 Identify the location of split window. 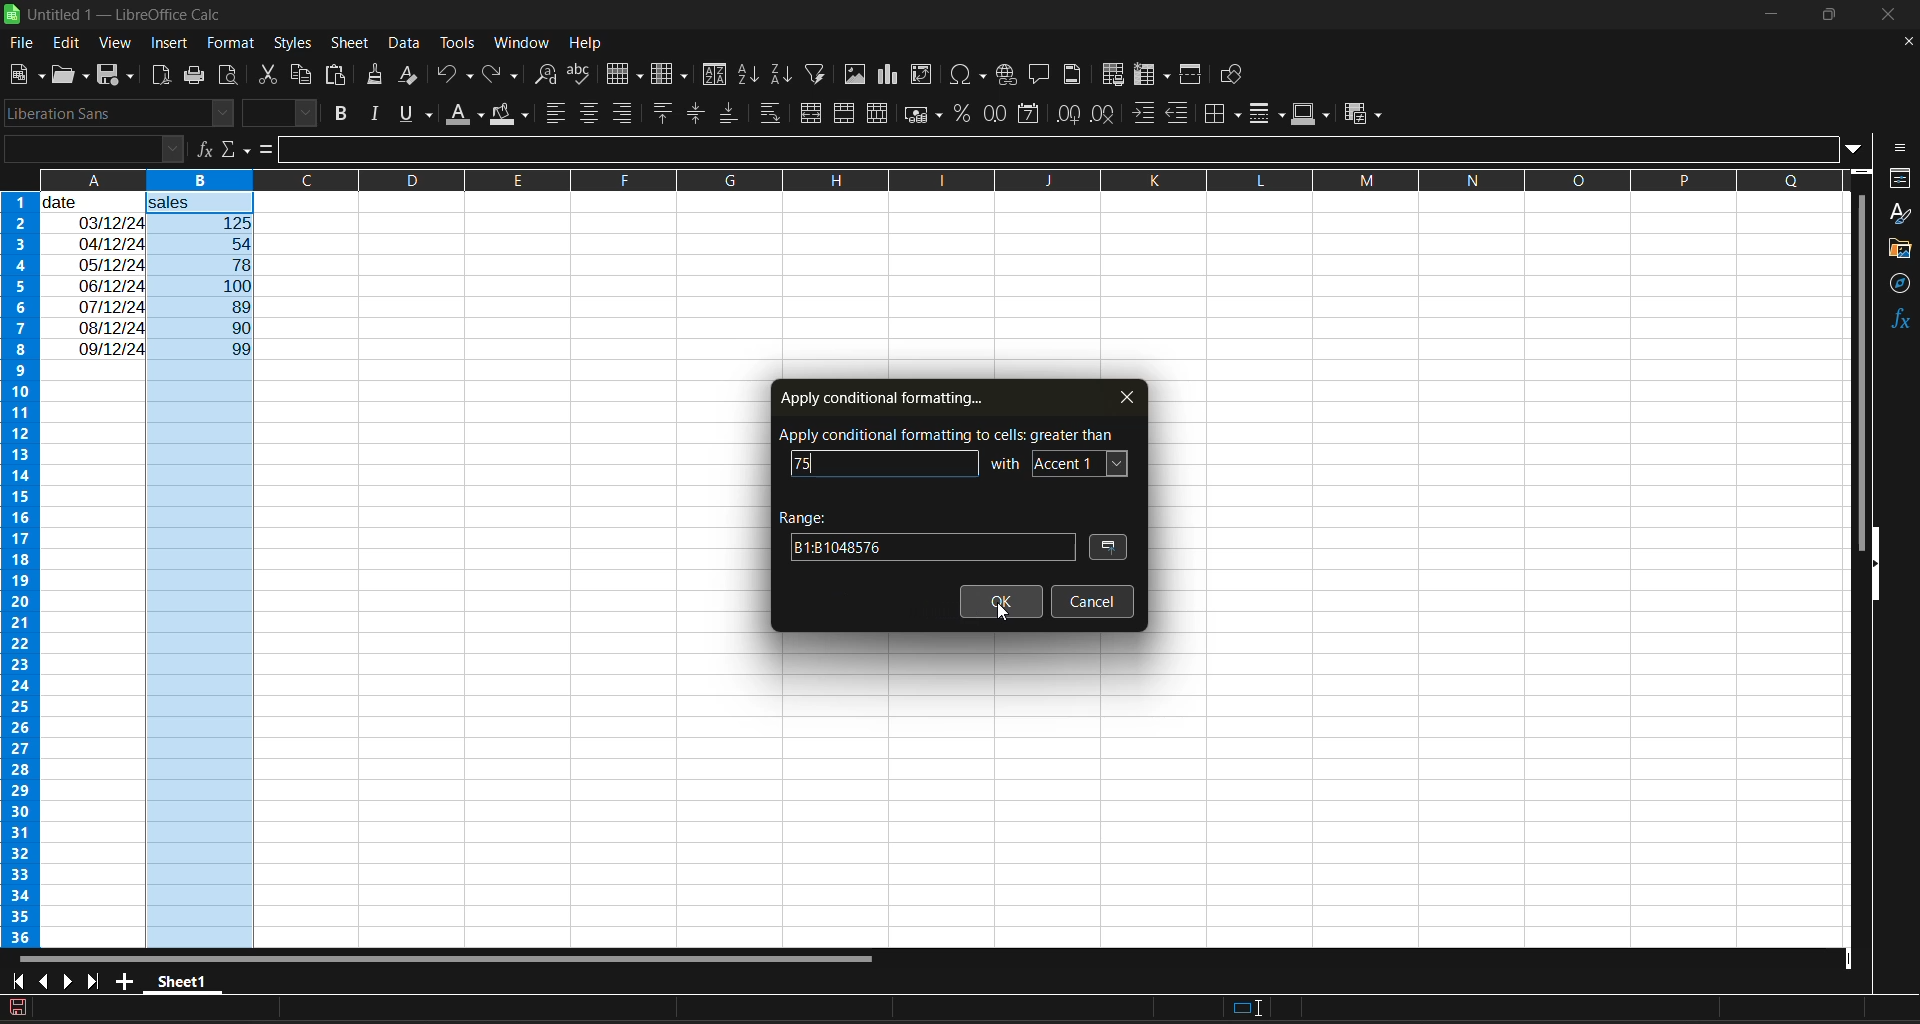
(1193, 75).